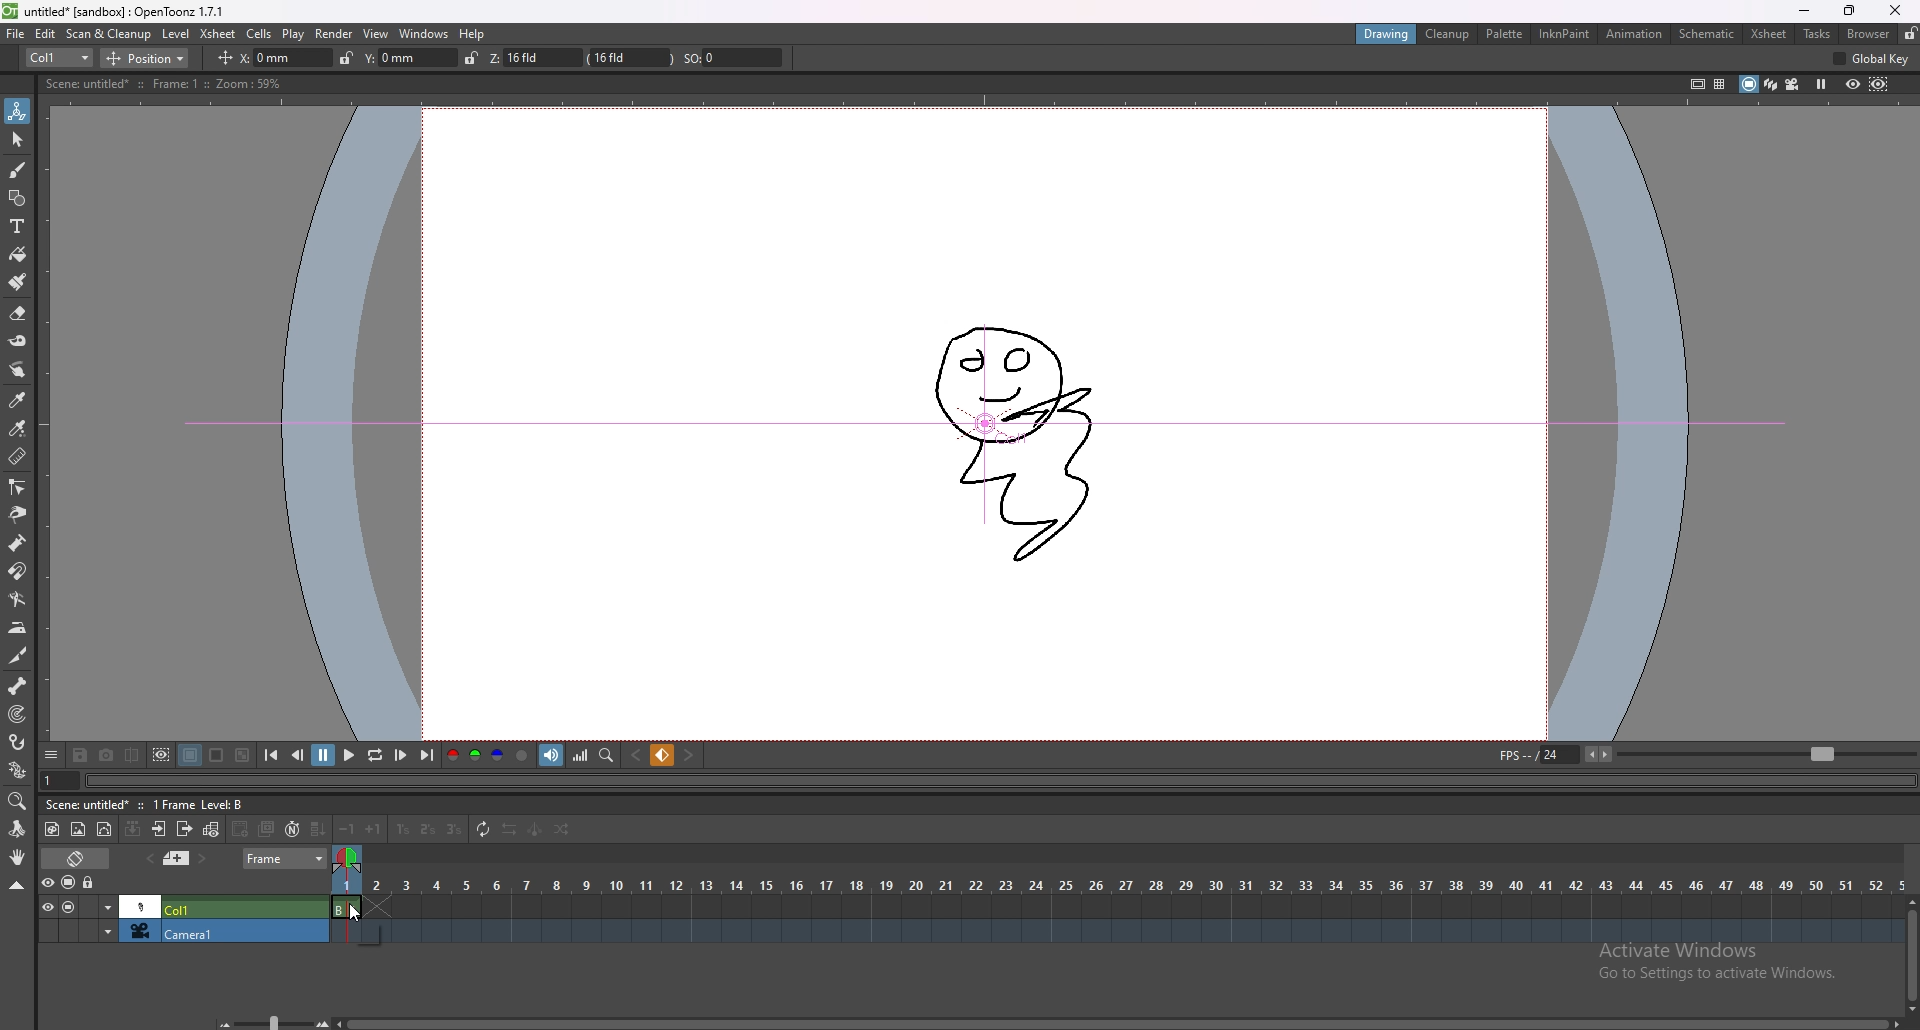  I want to click on text, so click(18, 226).